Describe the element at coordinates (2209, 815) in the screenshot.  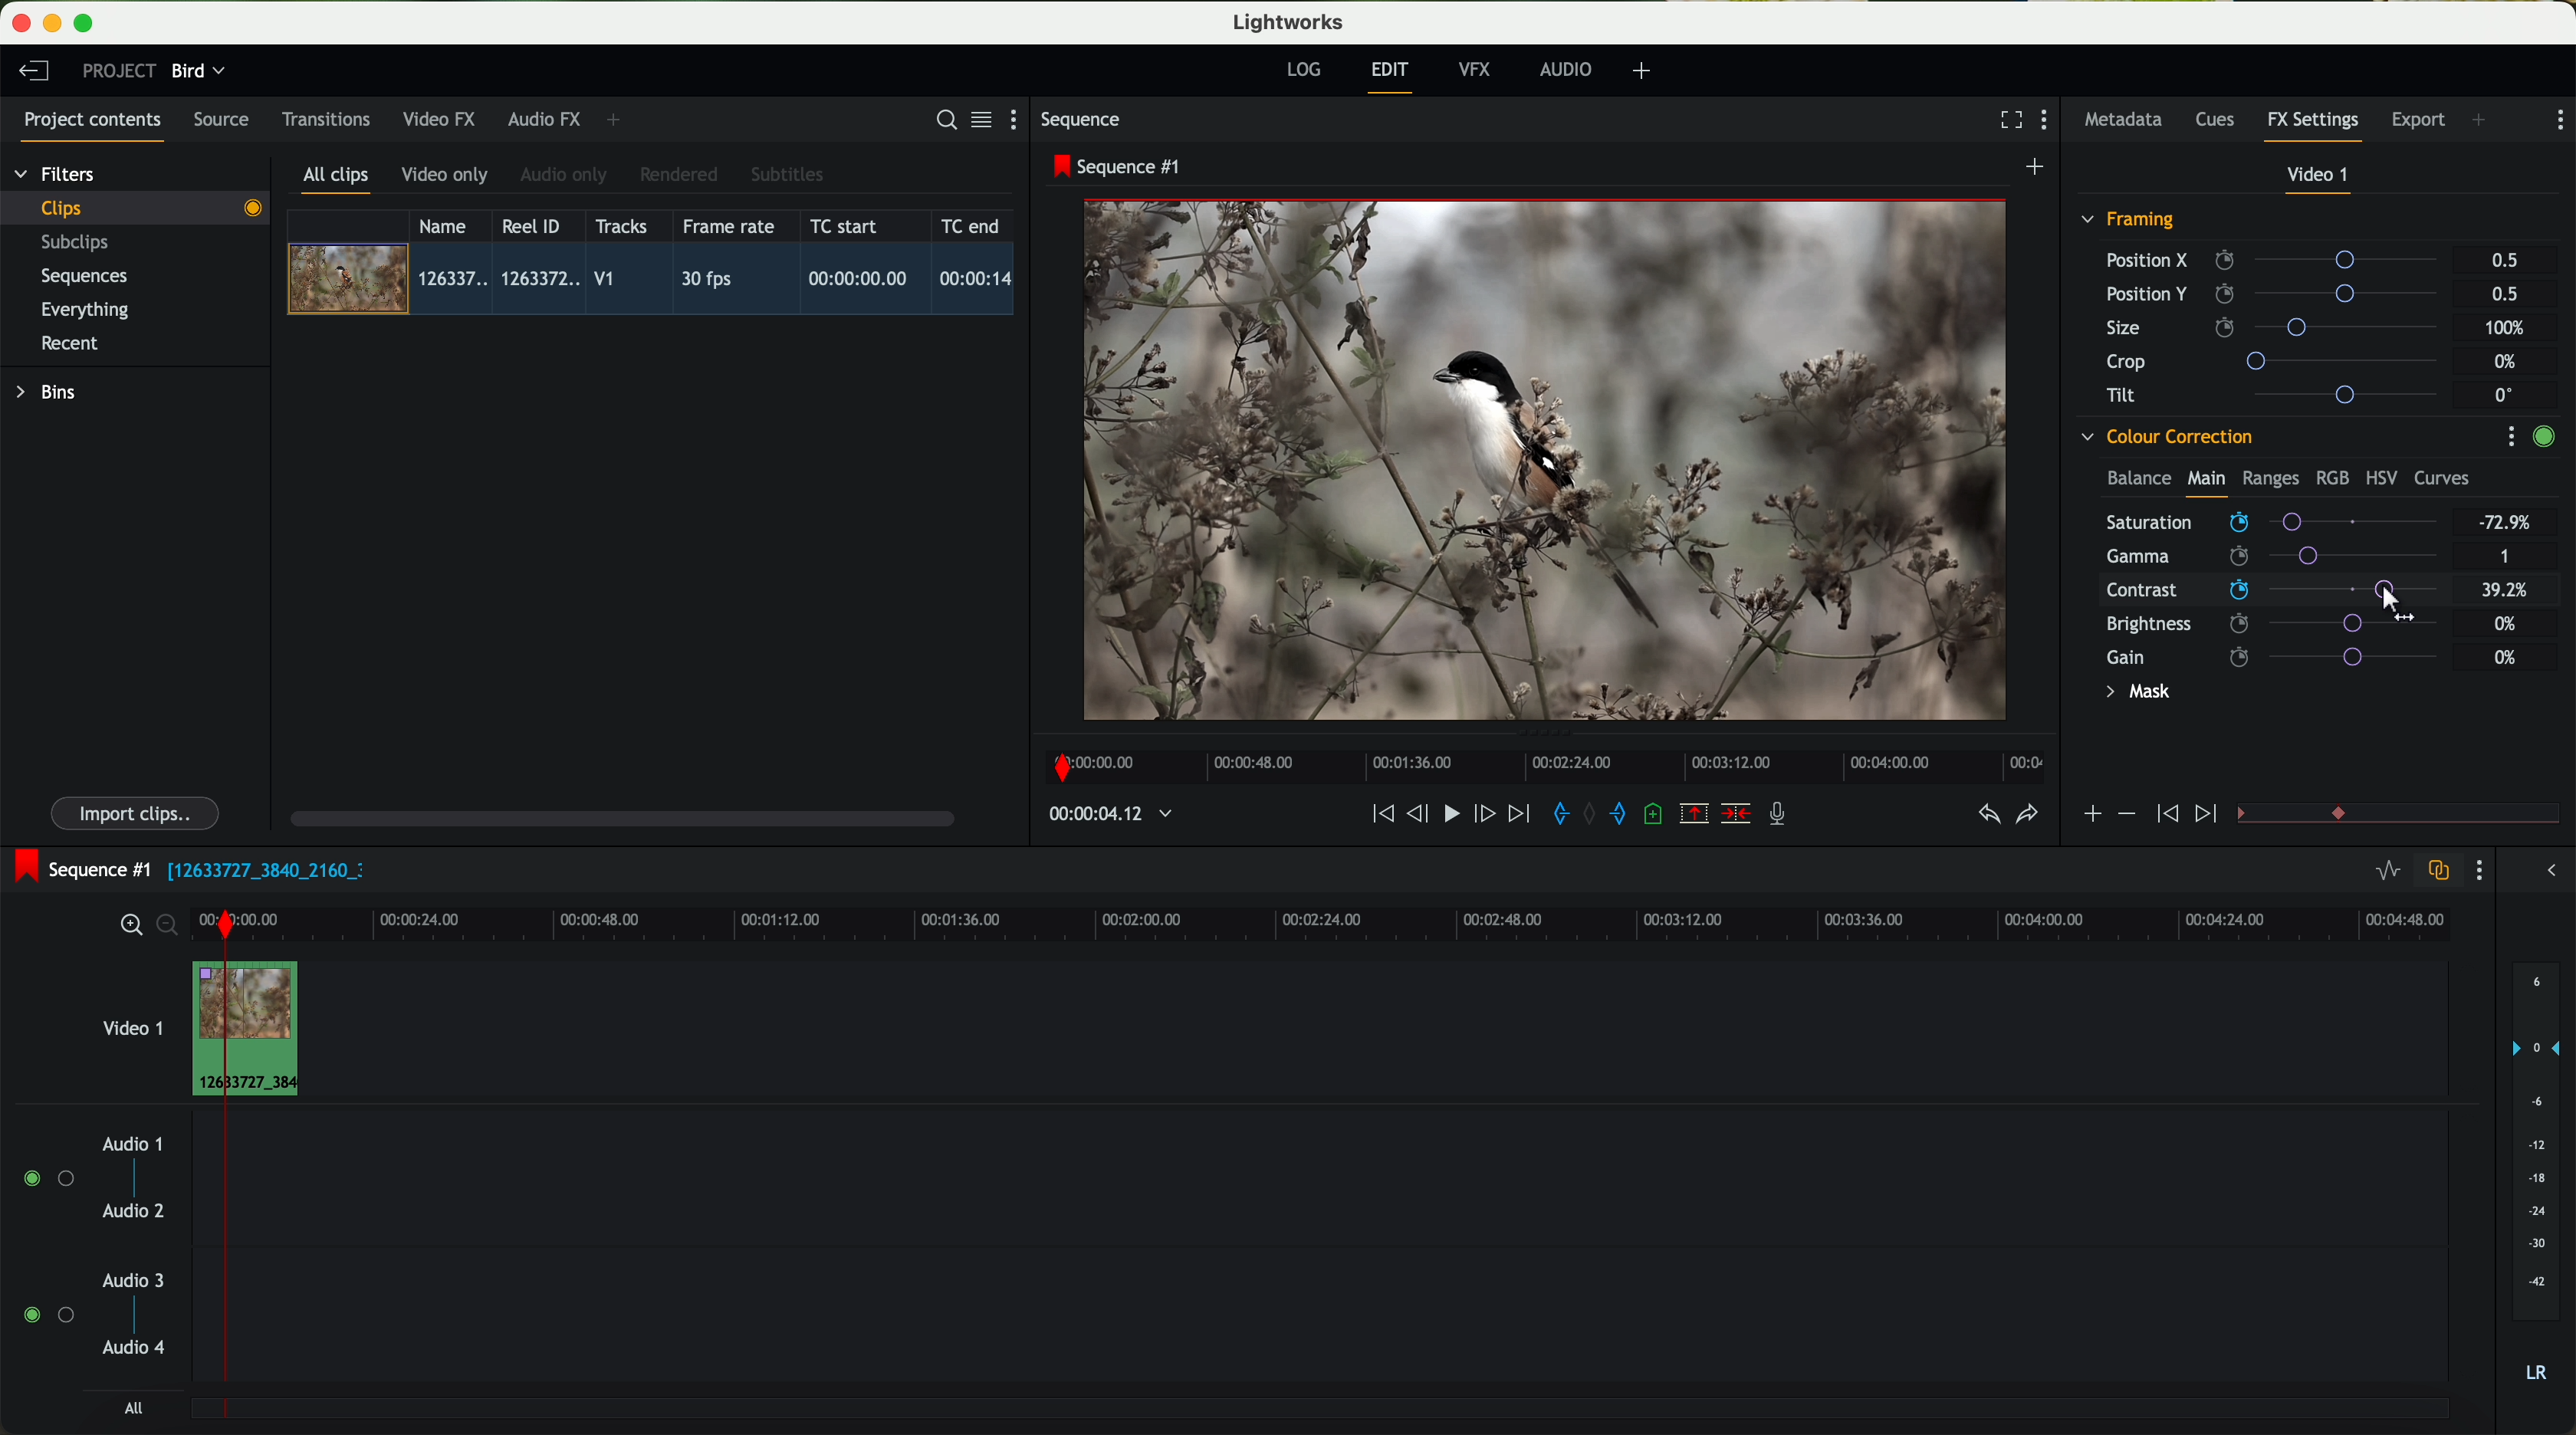
I see `icon` at that location.